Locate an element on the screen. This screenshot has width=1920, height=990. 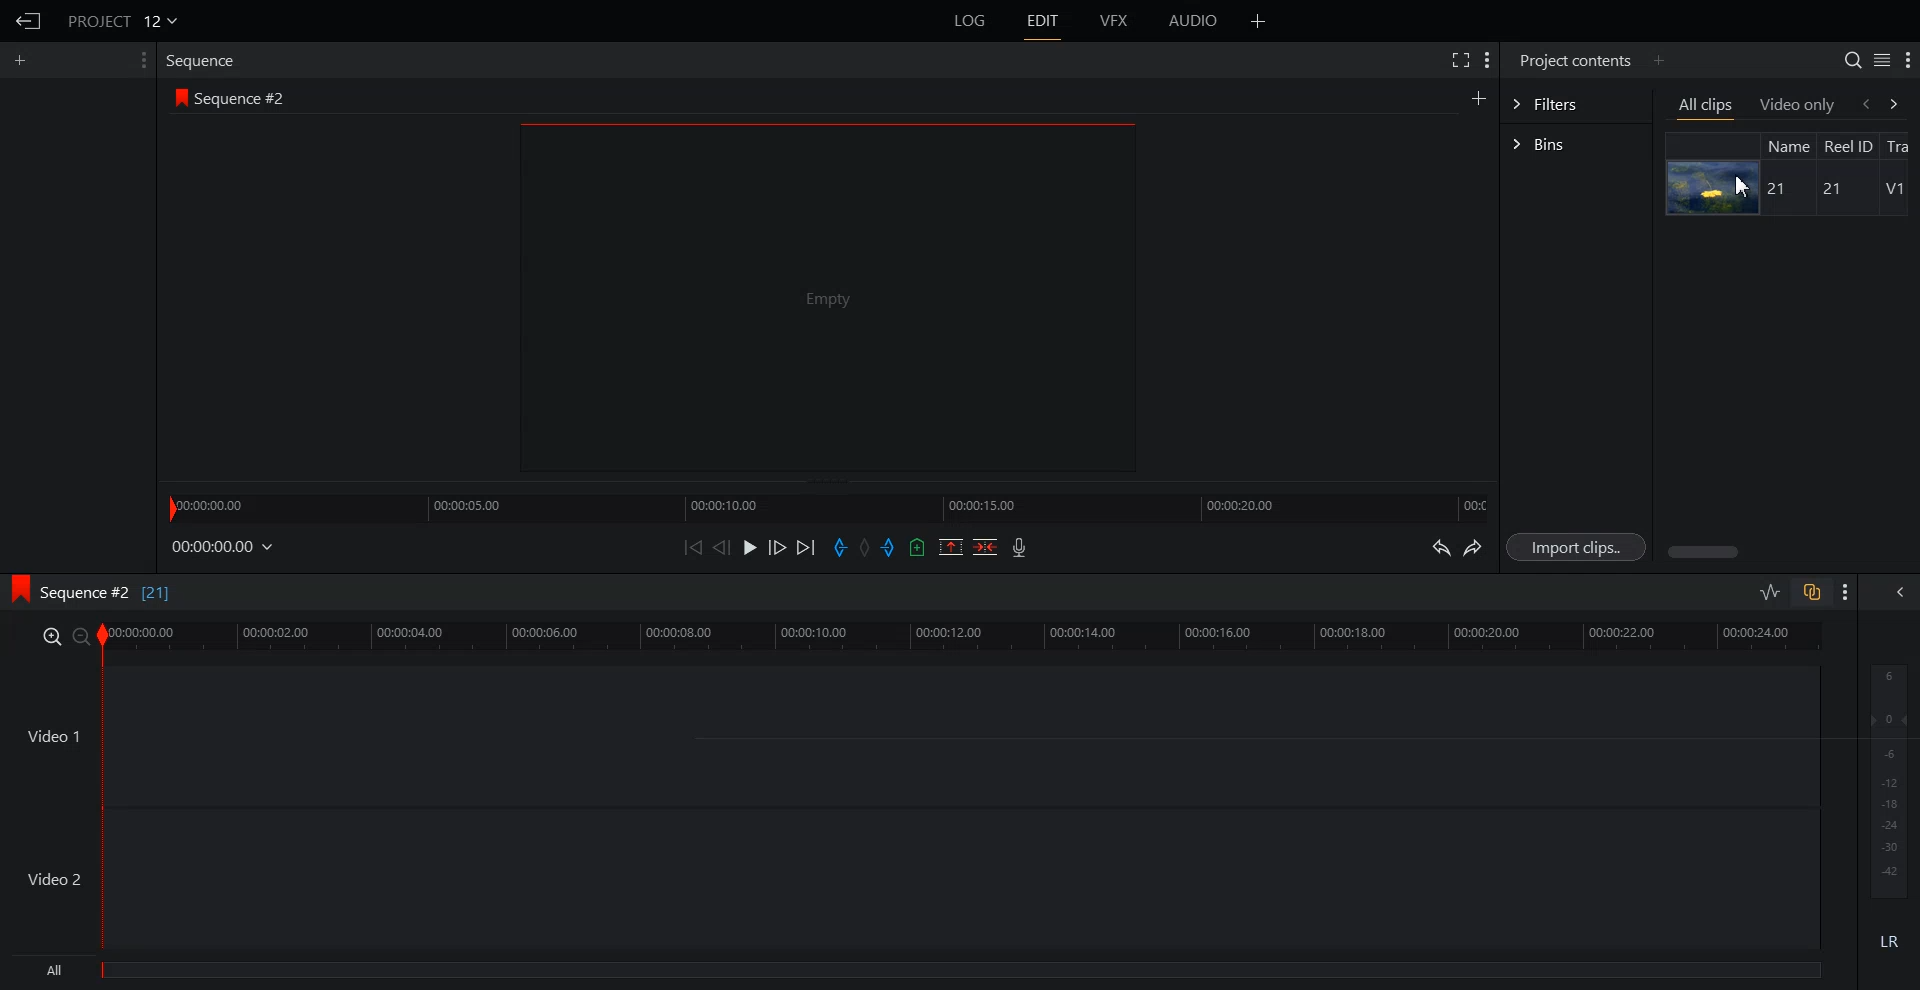
Show Setting Menu is located at coordinates (1907, 61).